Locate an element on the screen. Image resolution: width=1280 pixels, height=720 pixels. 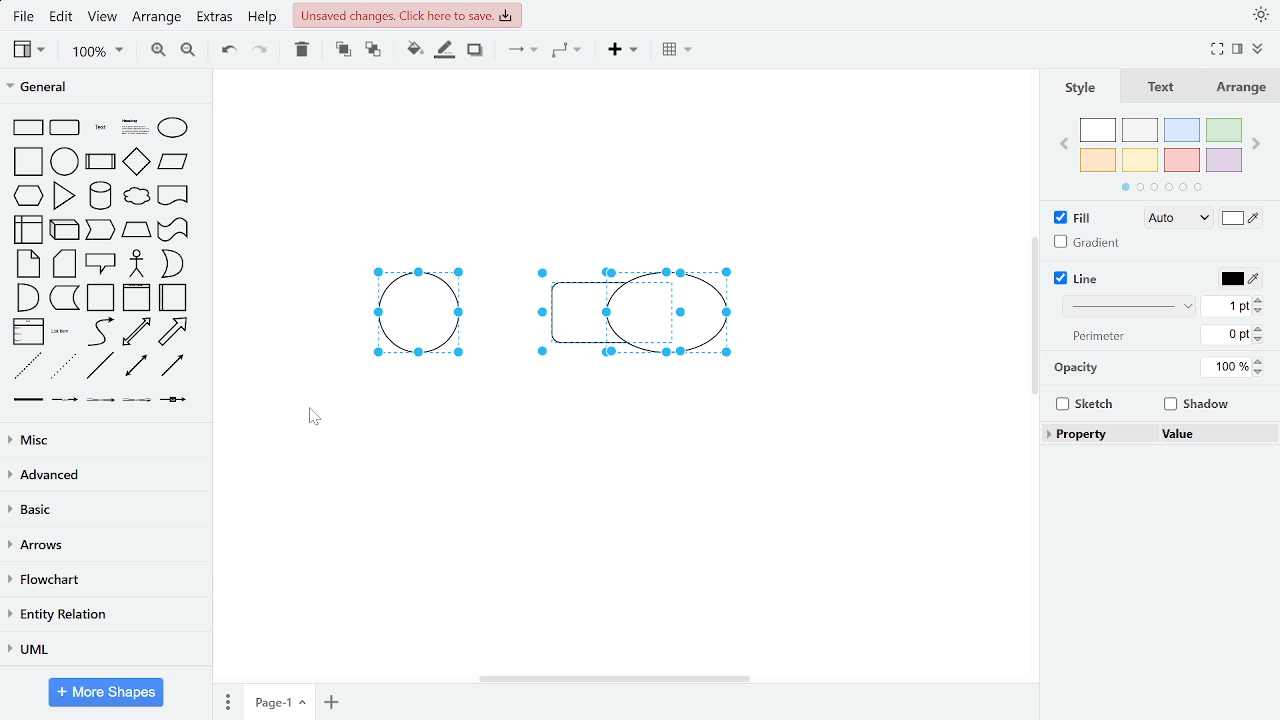
fill color is located at coordinates (1242, 217).